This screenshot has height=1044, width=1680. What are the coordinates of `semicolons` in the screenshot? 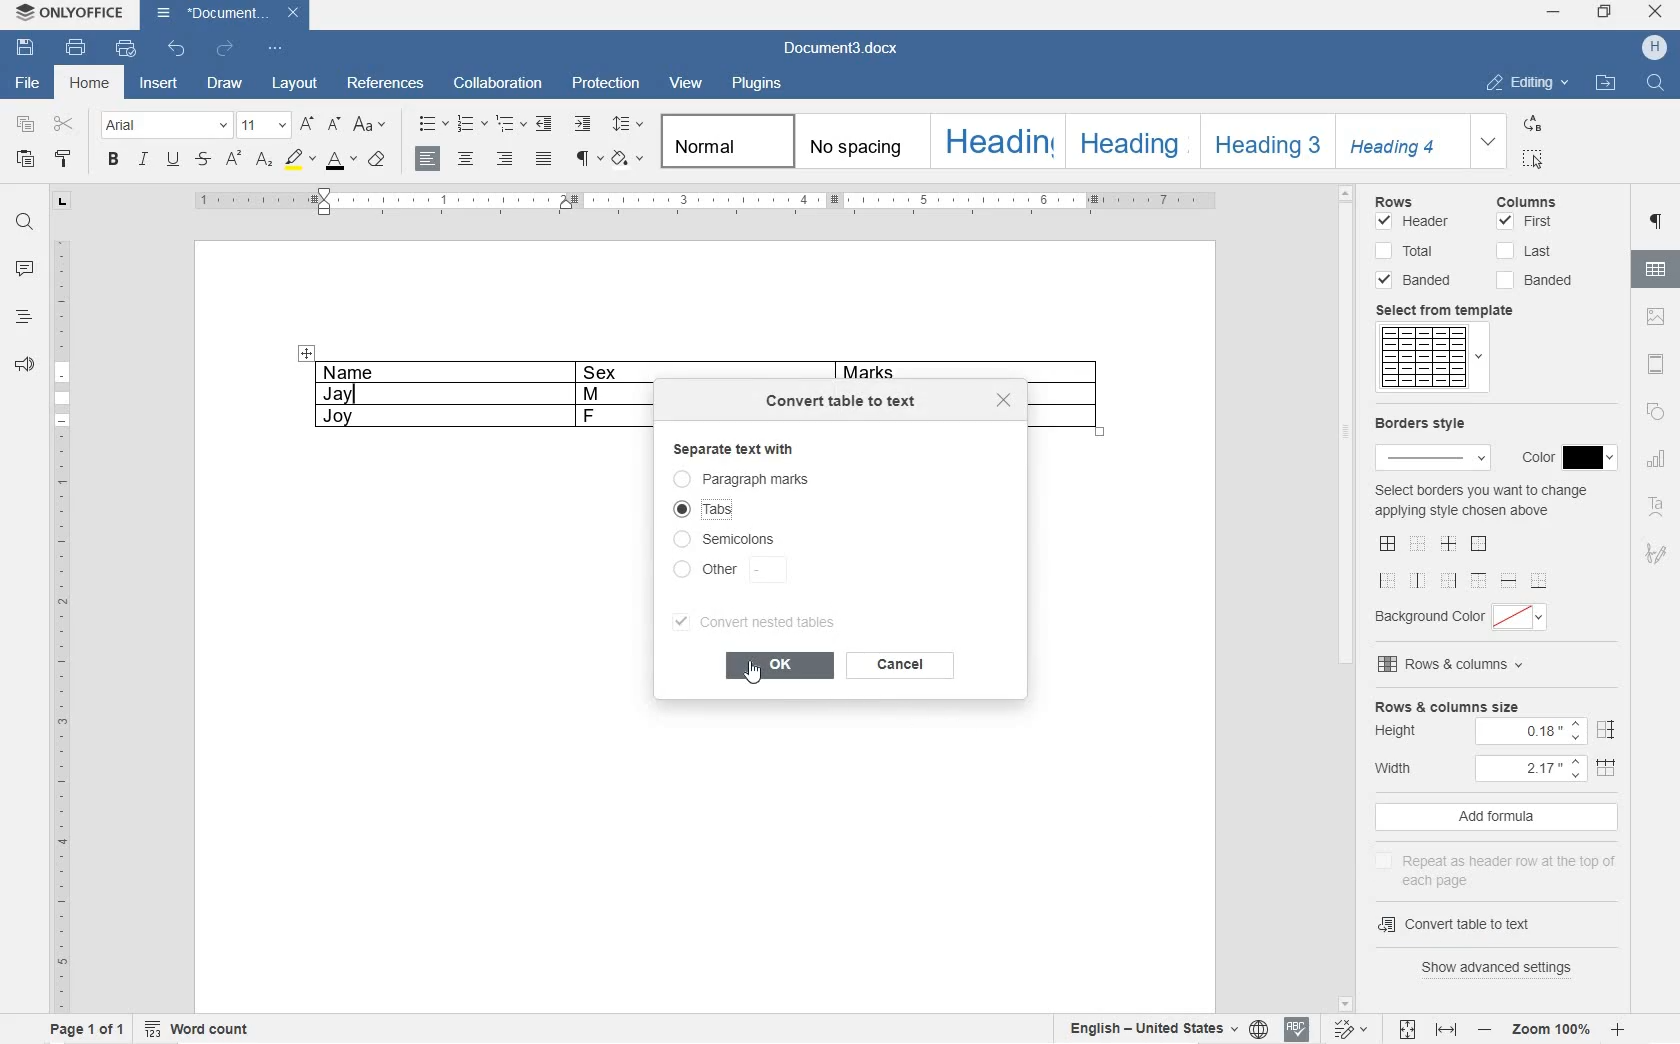 It's located at (729, 539).